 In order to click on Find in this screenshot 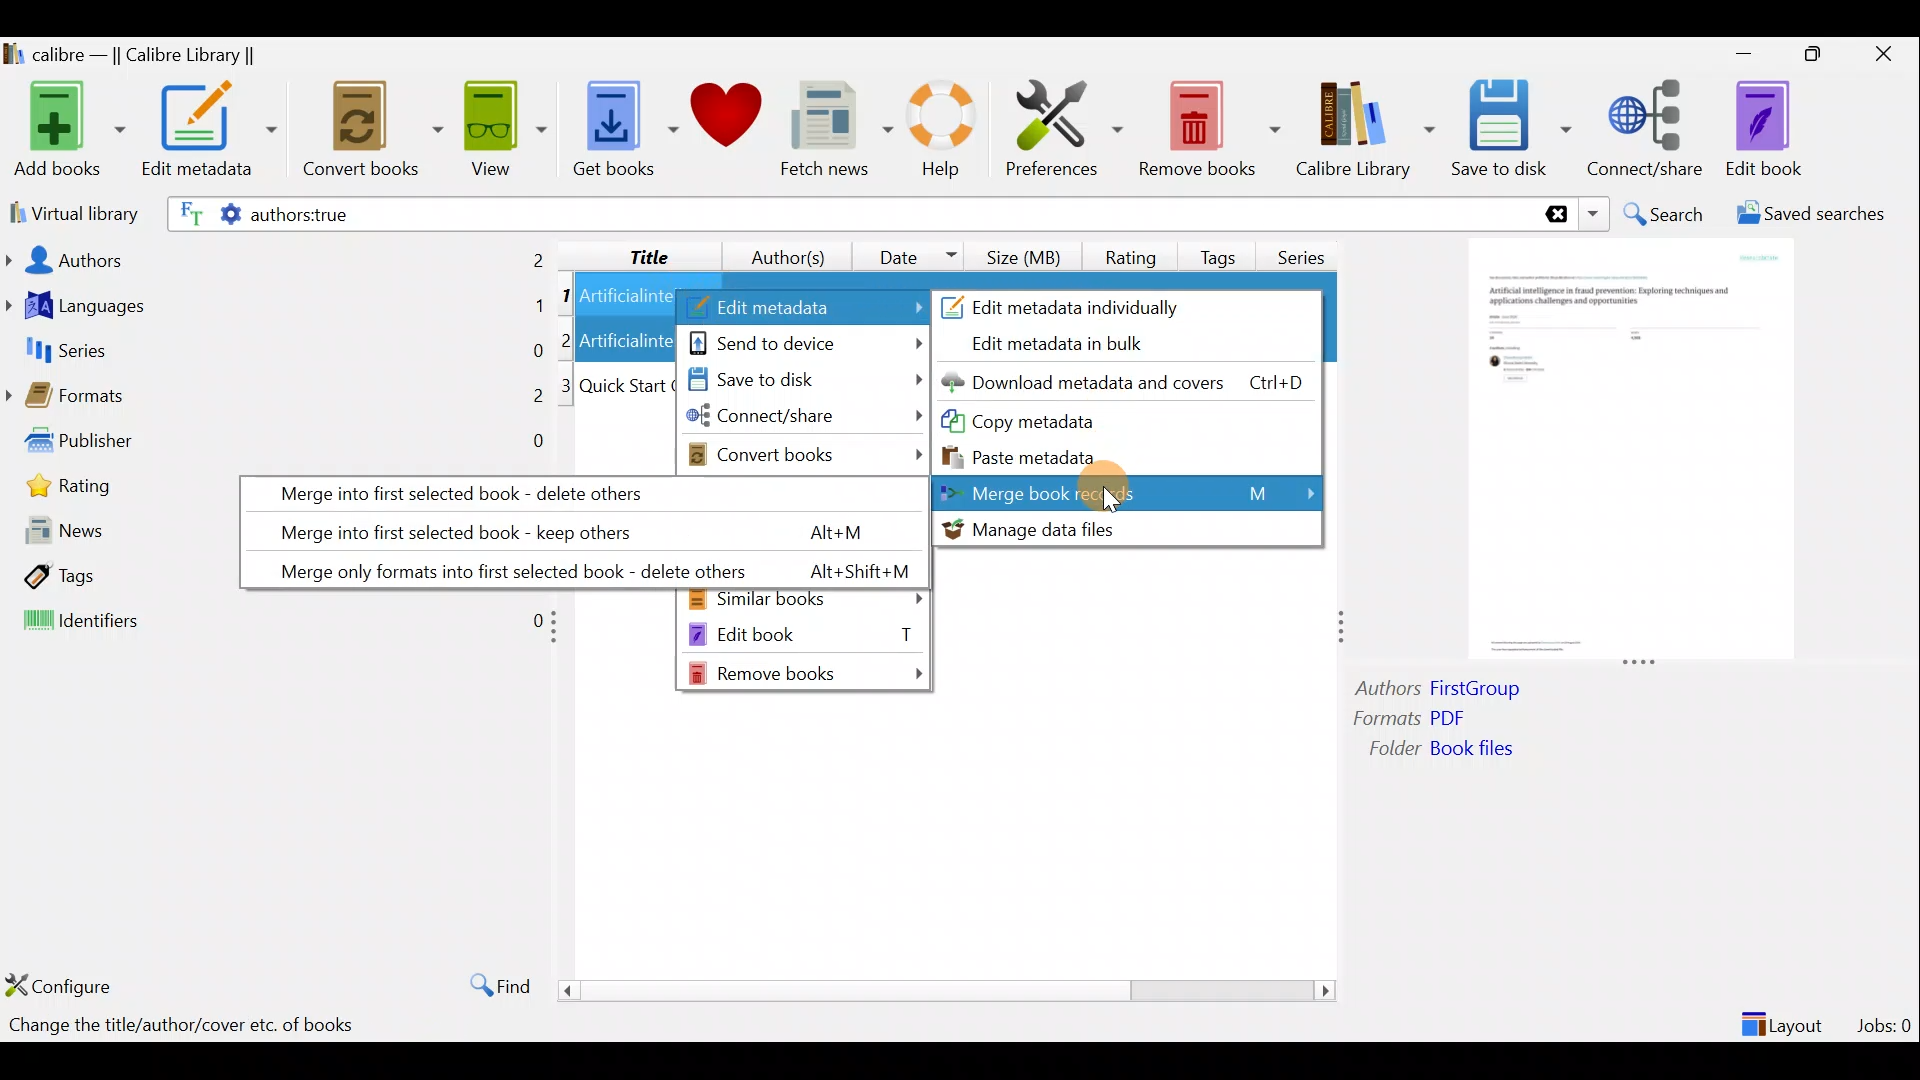, I will do `click(490, 984)`.